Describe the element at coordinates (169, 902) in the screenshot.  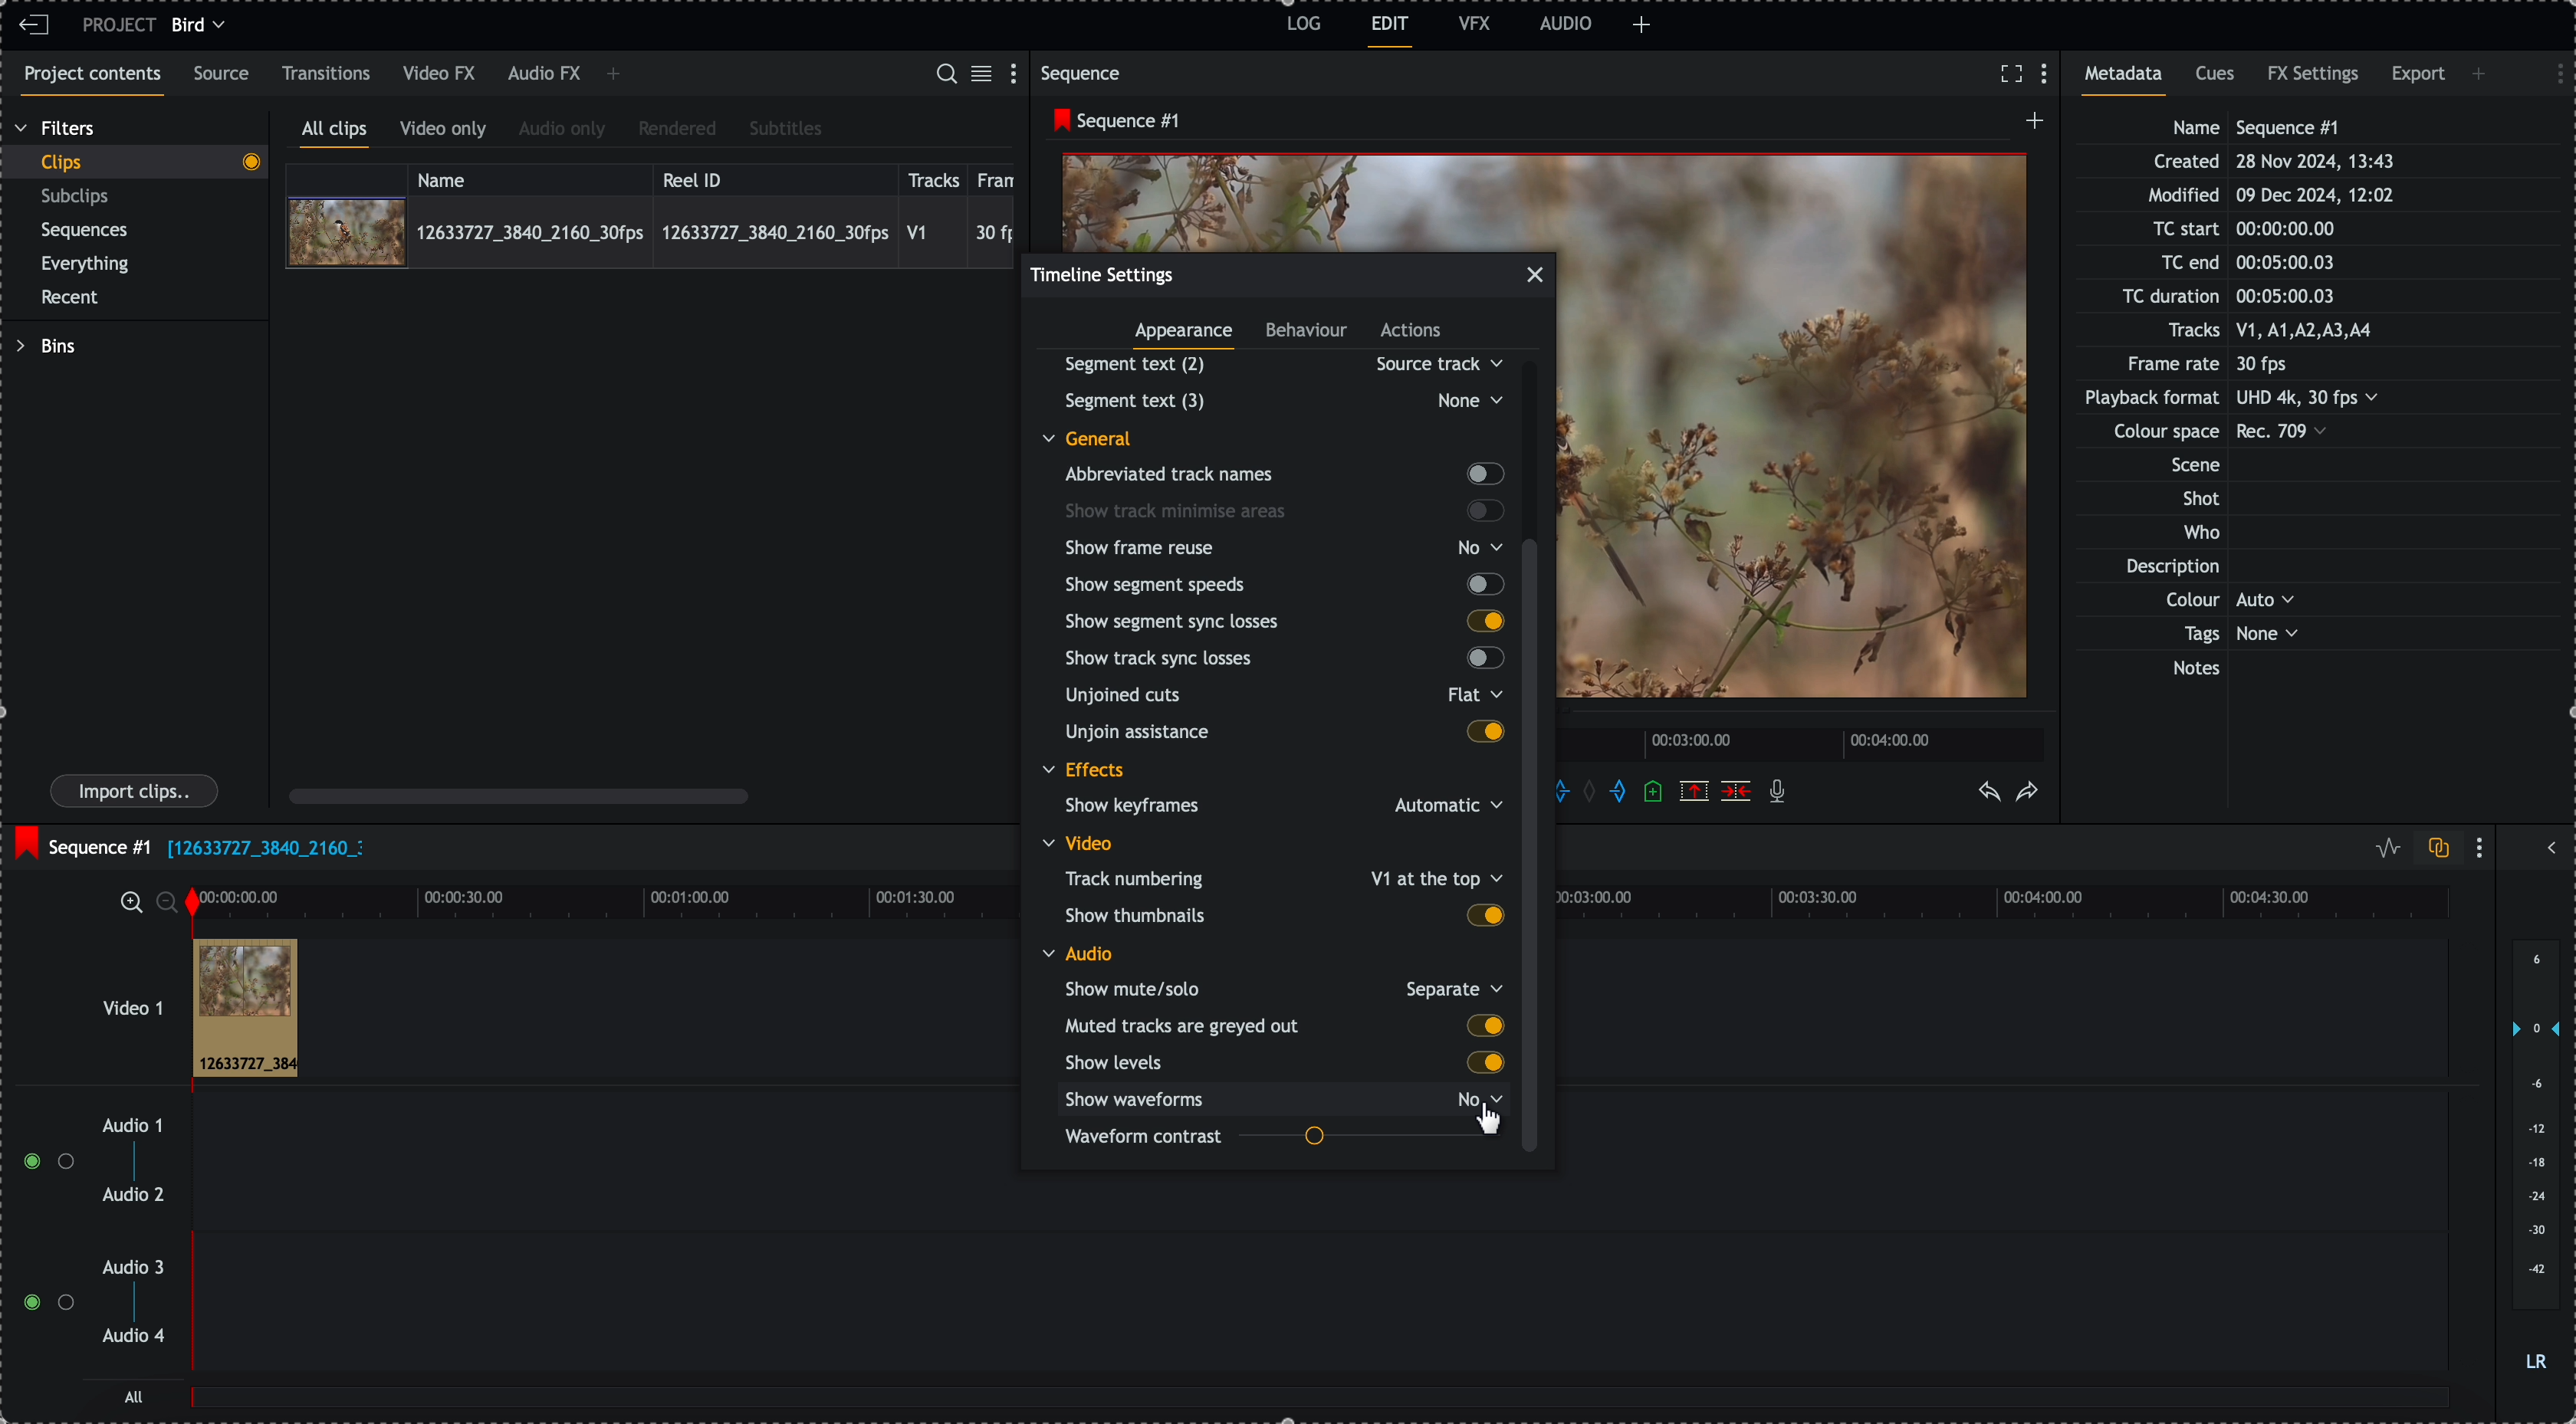
I see `zoom ouy` at that location.